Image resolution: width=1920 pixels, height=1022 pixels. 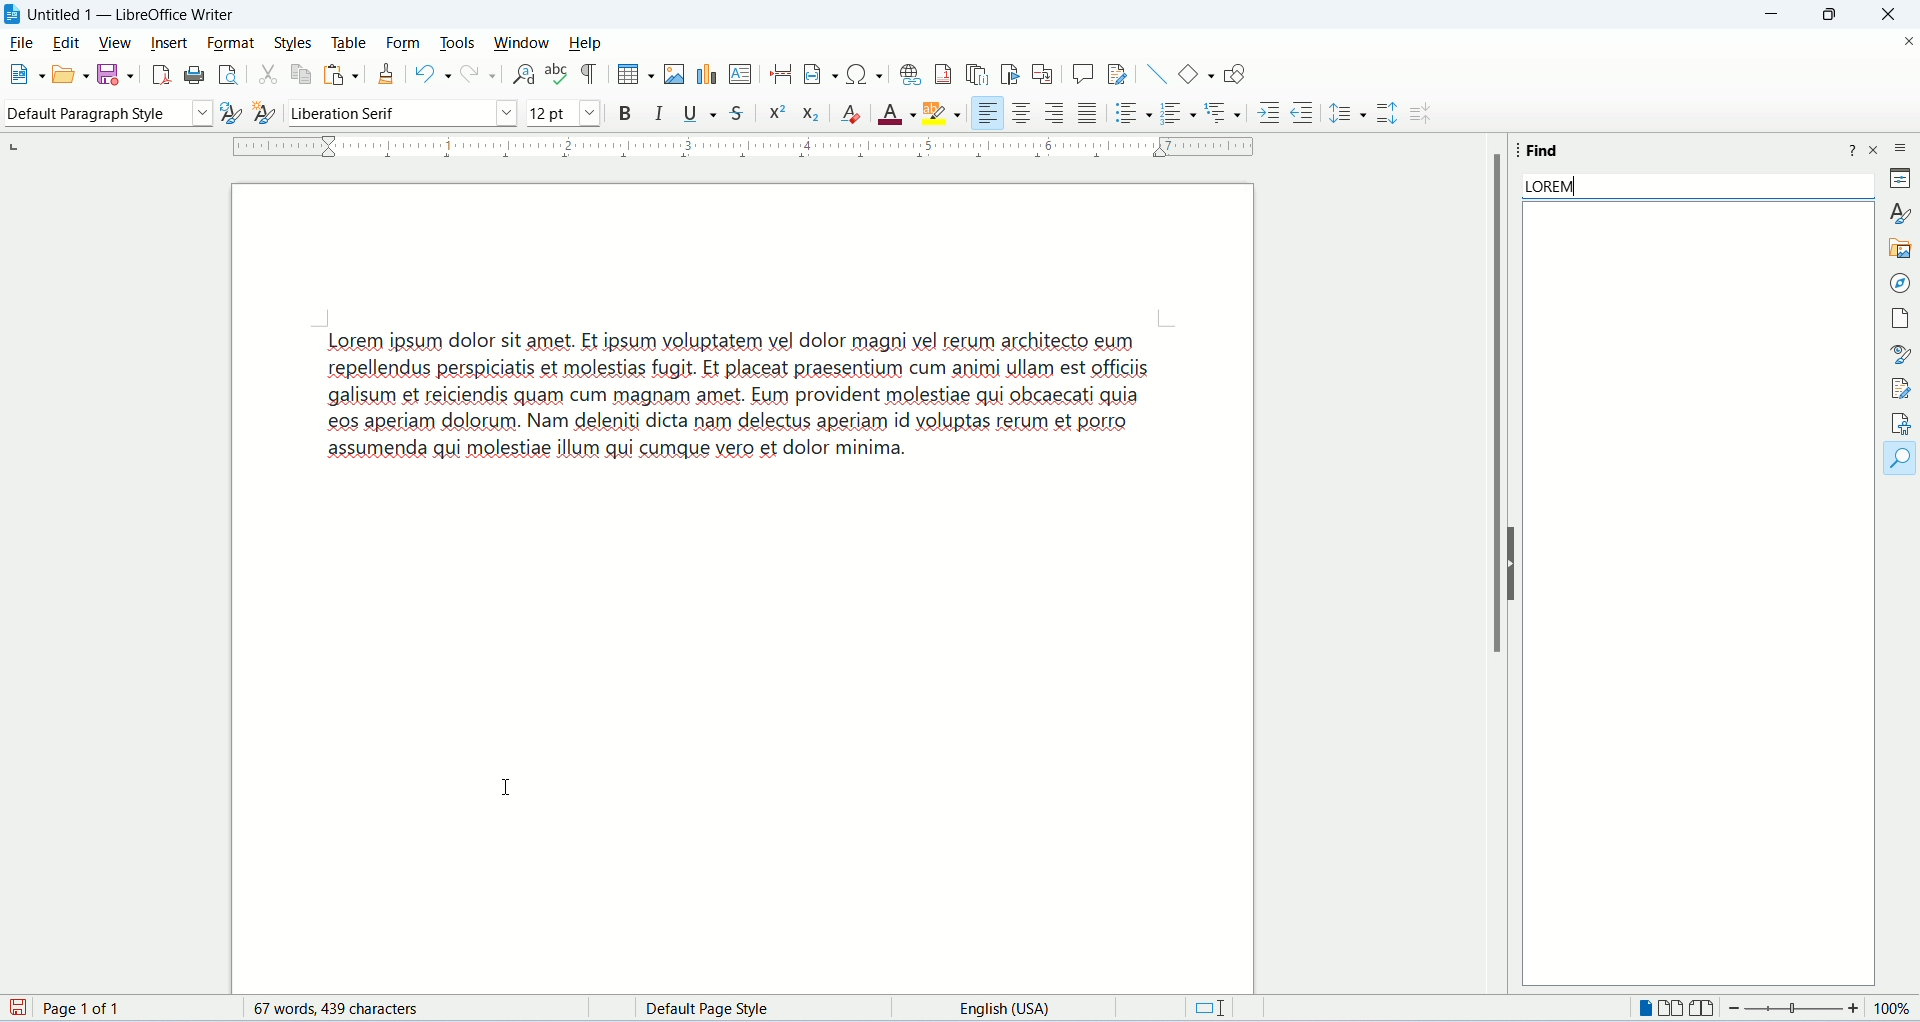 I want to click on insert hyperlink, so click(x=908, y=77).